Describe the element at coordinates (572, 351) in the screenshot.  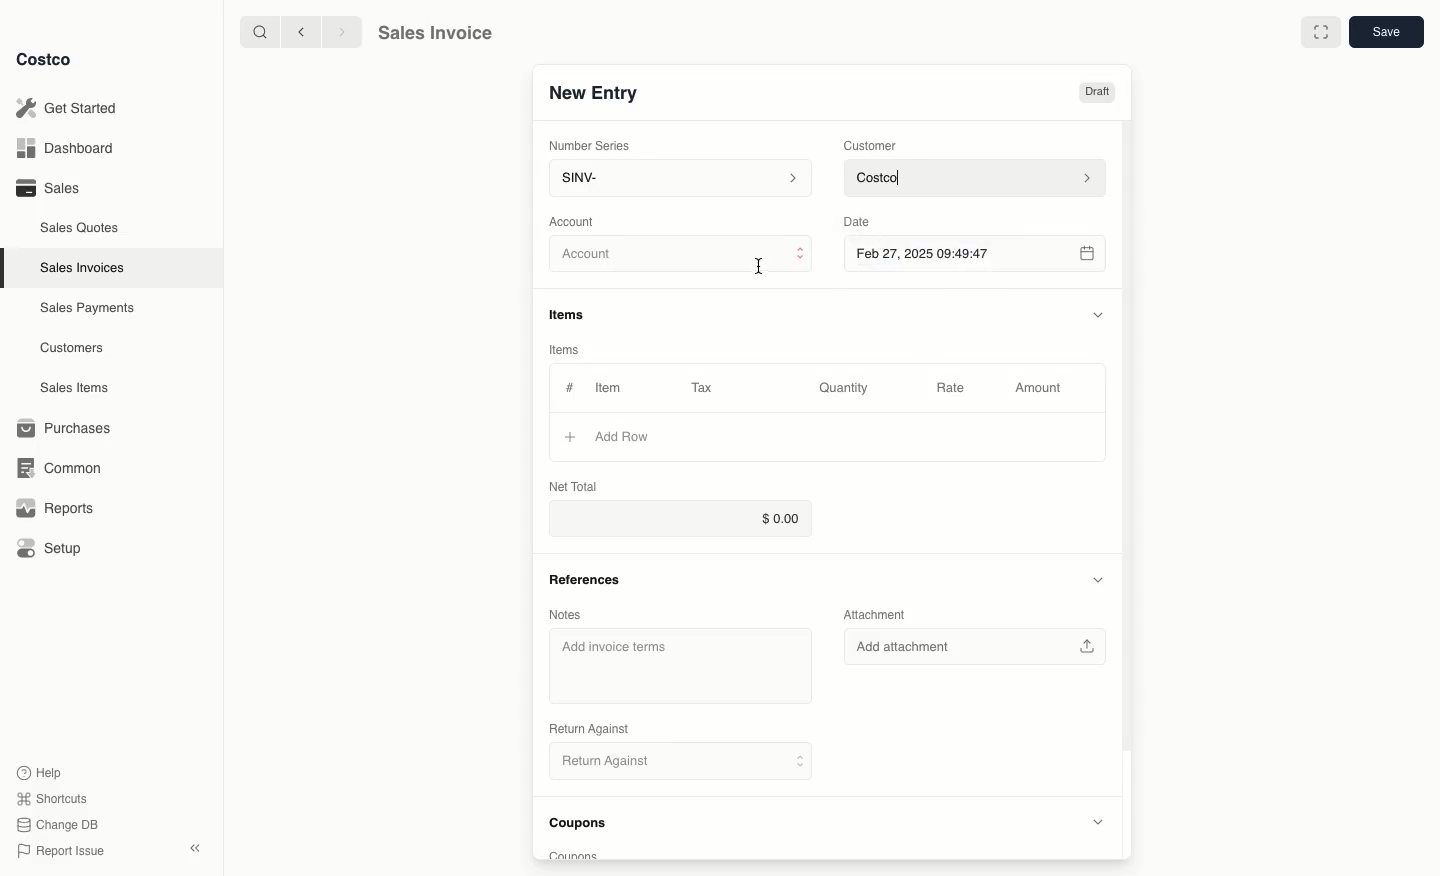
I see `Items` at that location.